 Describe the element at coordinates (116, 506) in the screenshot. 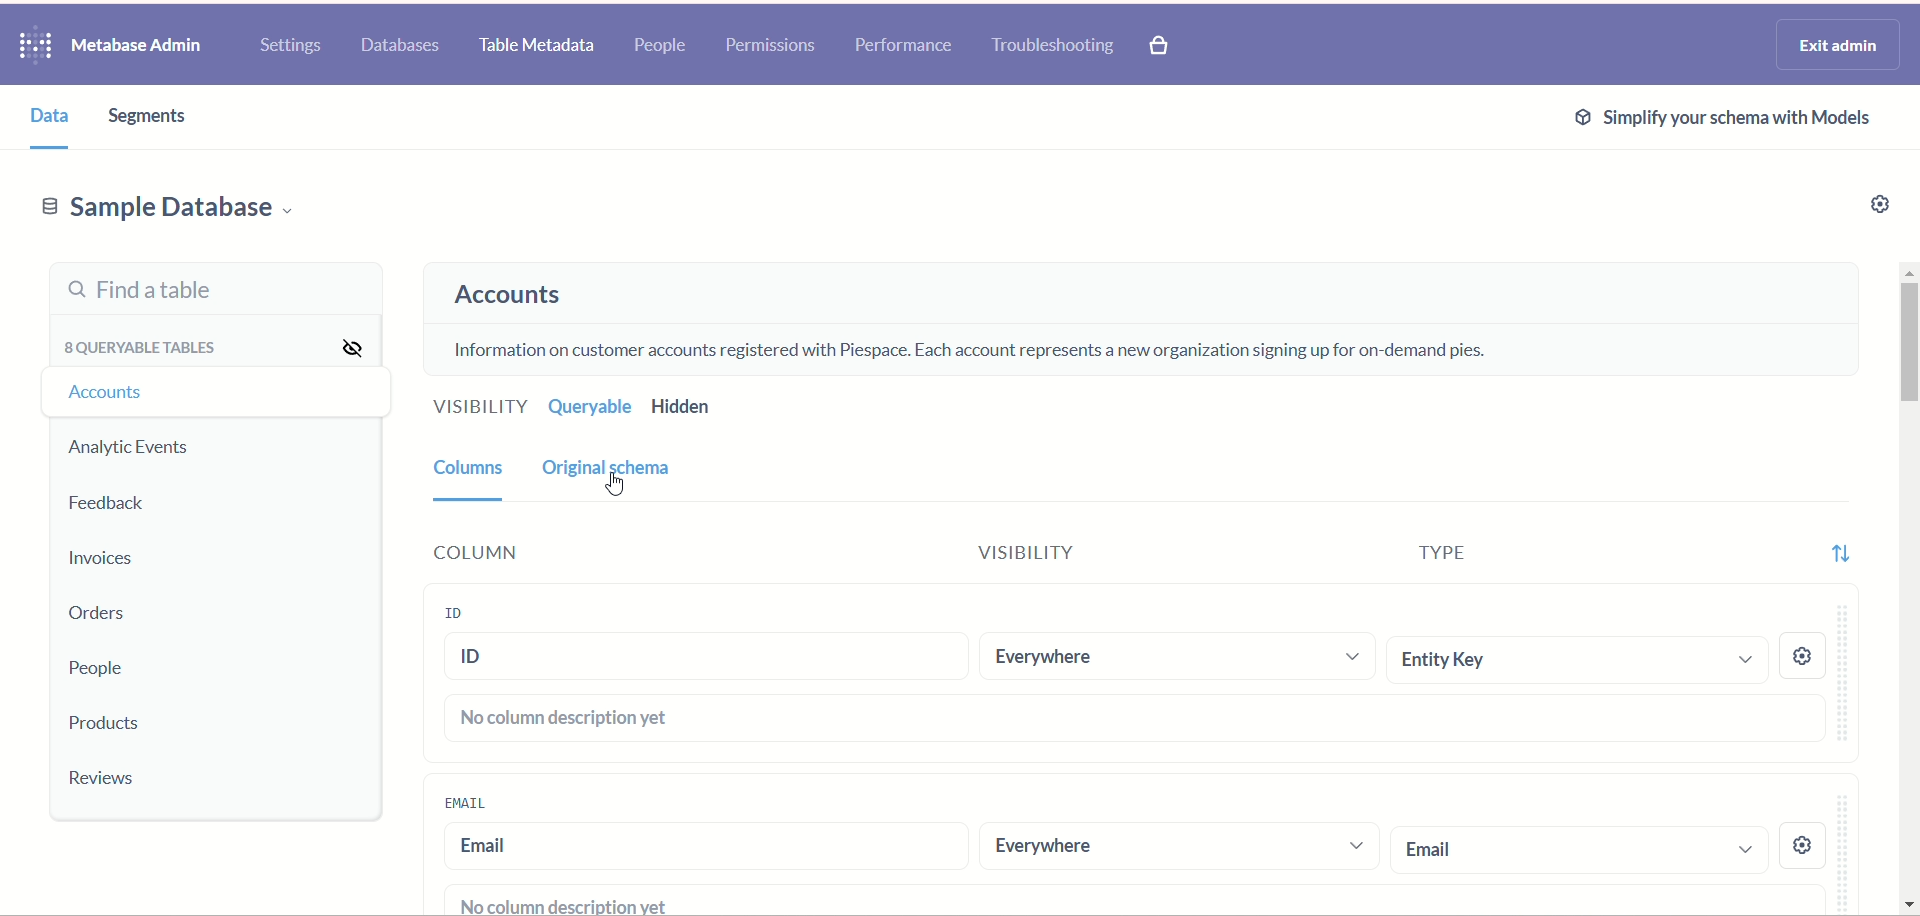

I see `eedback` at that location.